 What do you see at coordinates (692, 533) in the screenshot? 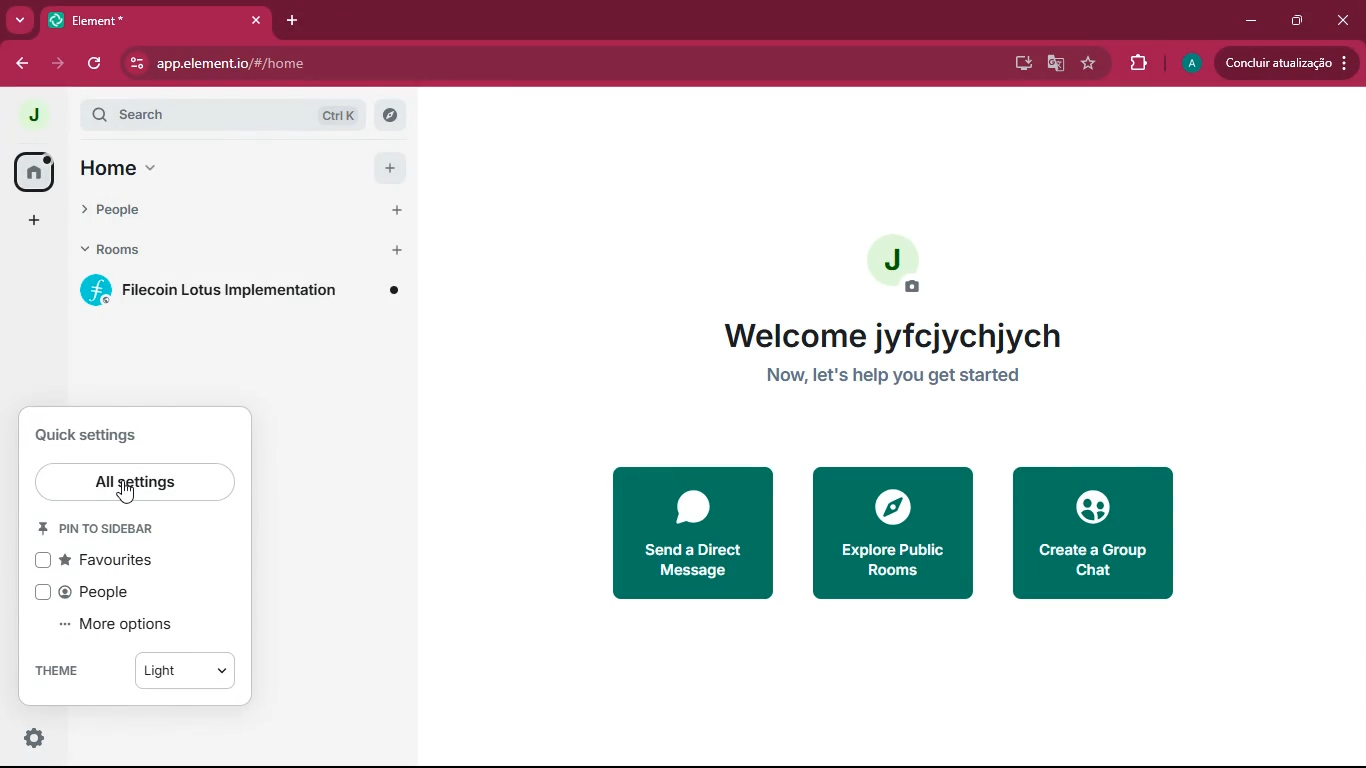
I see `send a direct message` at bounding box center [692, 533].